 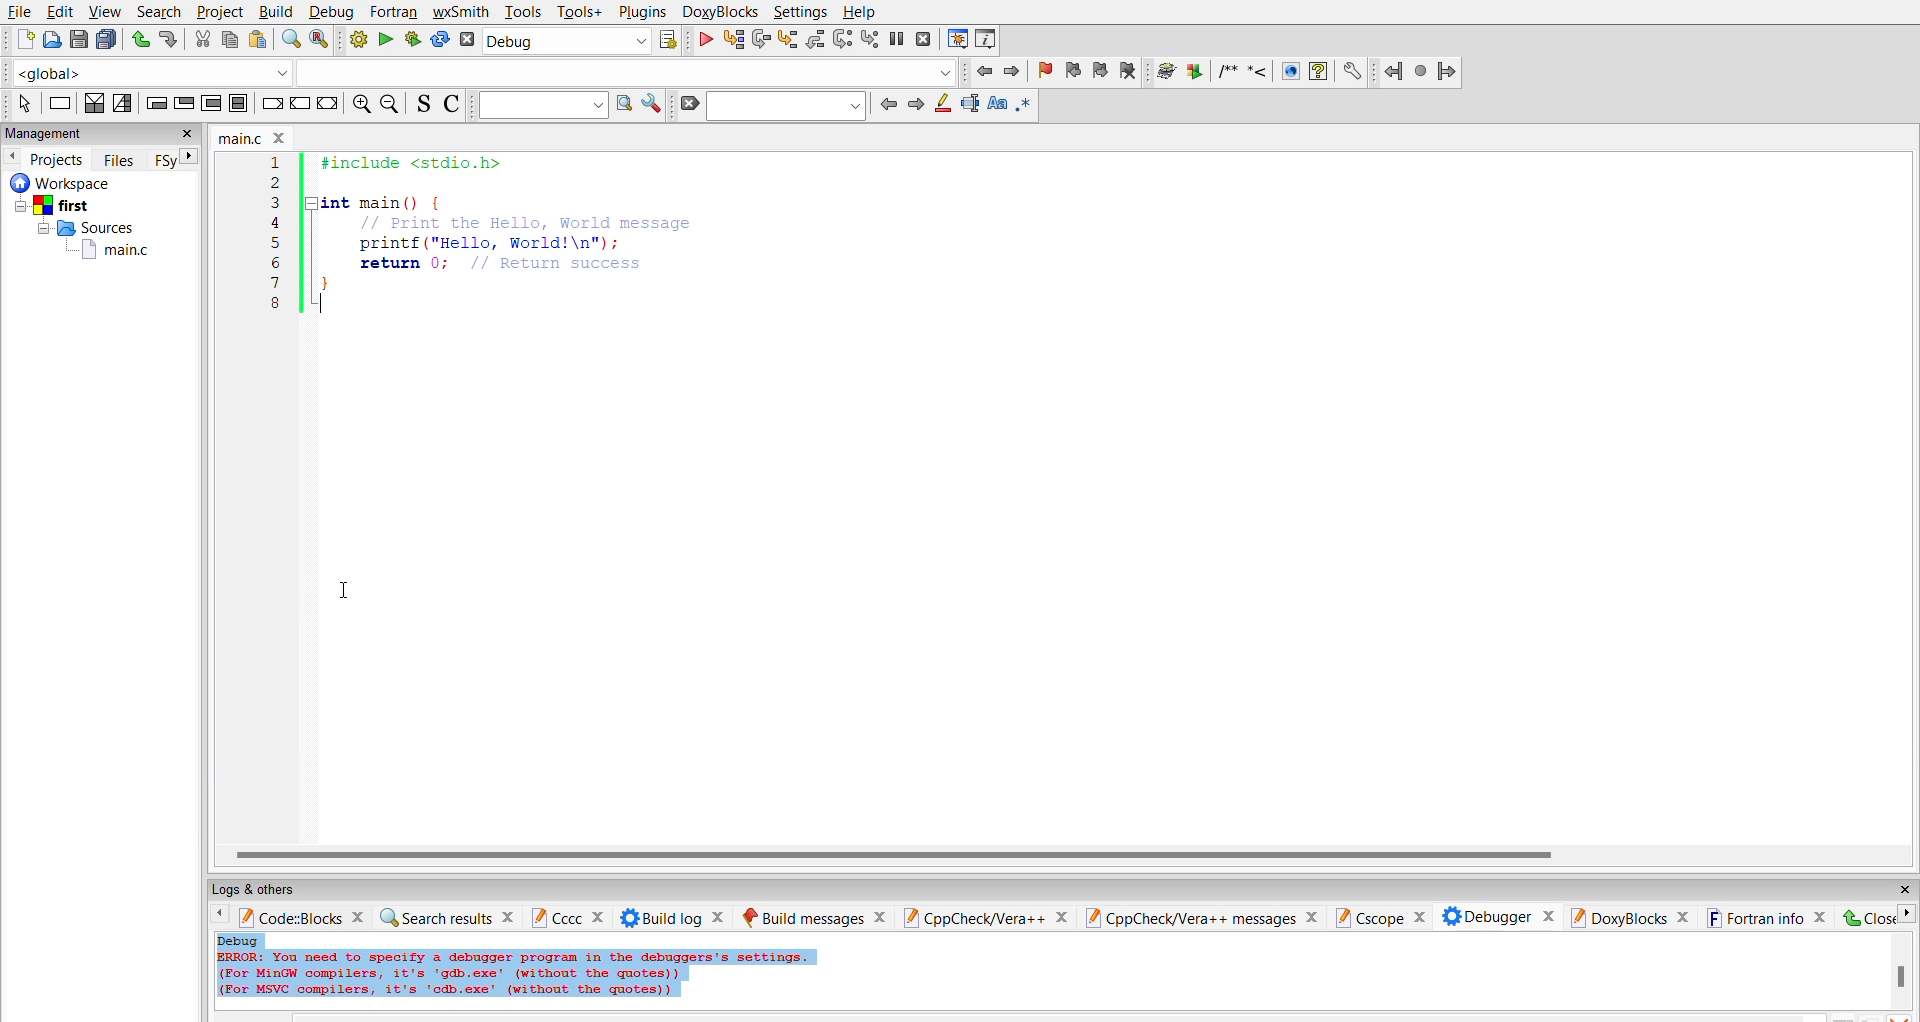 What do you see at coordinates (62, 104) in the screenshot?
I see `instruction` at bounding box center [62, 104].